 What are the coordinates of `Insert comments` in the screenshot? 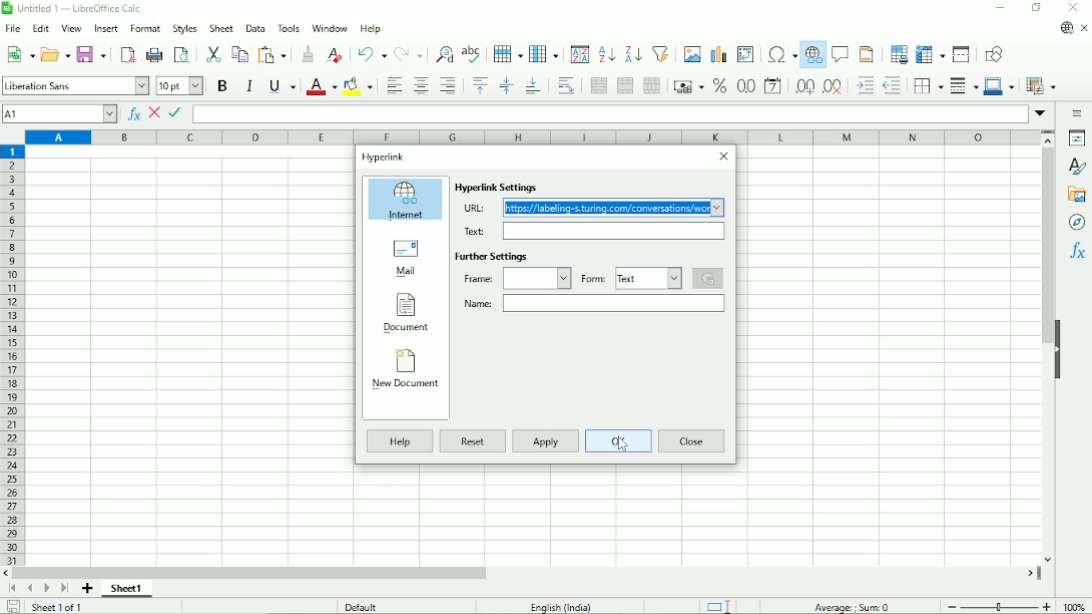 It's located at (840, 53).